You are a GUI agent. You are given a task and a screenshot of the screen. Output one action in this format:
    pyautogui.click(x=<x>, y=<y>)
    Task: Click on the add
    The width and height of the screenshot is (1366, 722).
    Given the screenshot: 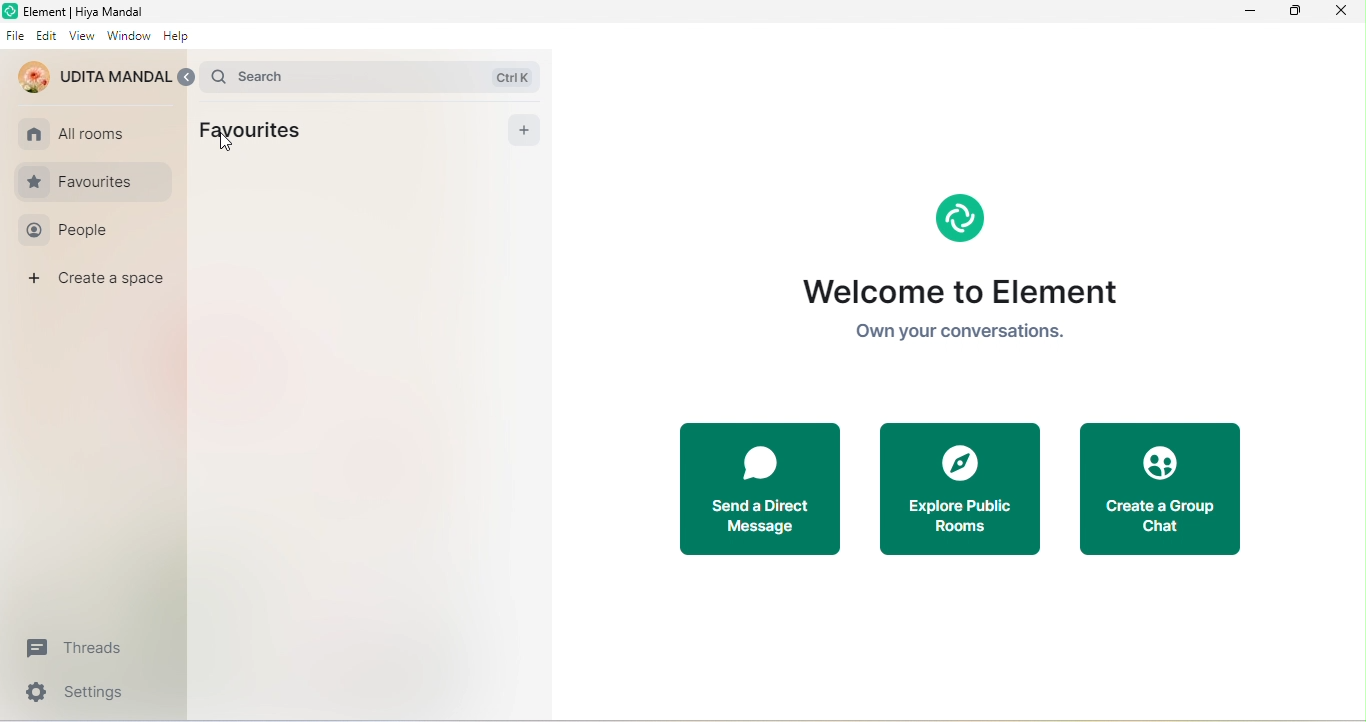 What is the action you would take?
    pyautogui.click(x=521, y=132)
    